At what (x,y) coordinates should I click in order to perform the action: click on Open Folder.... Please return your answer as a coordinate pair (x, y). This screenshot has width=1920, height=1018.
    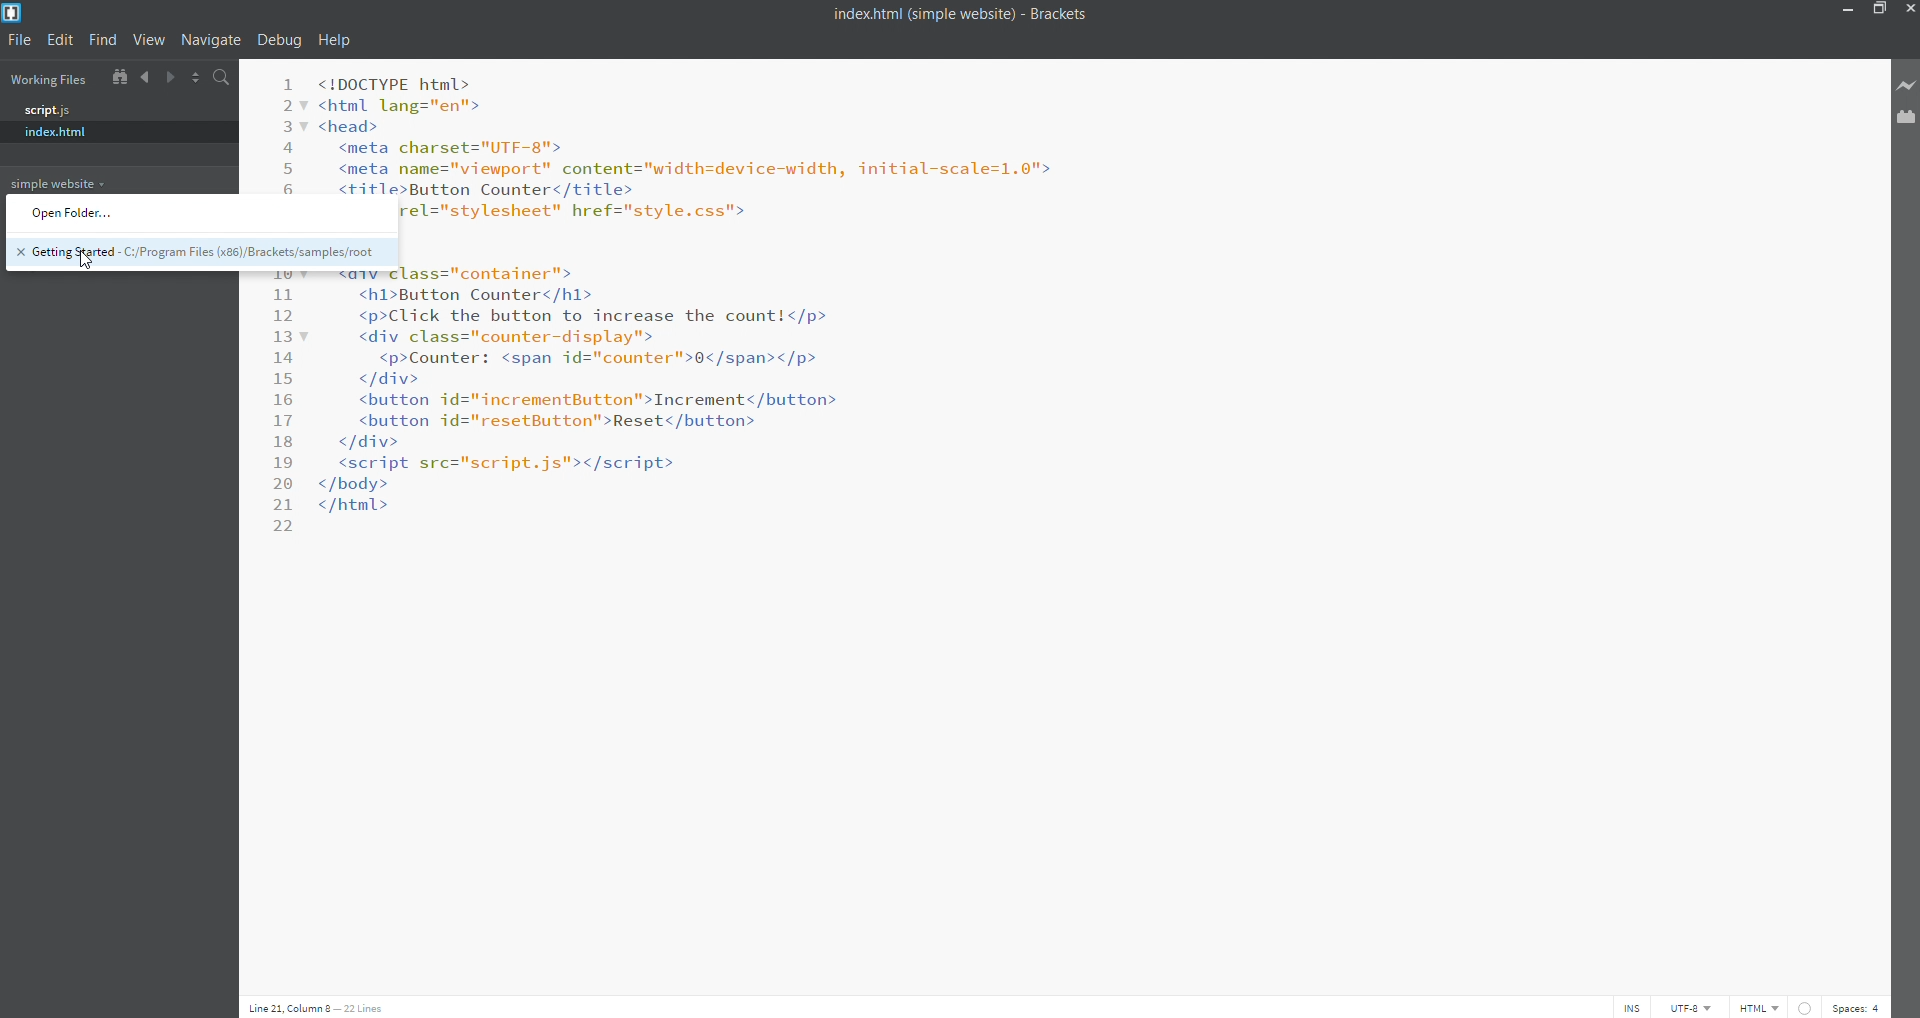
    Looking at the image, I should click on (194, 214).